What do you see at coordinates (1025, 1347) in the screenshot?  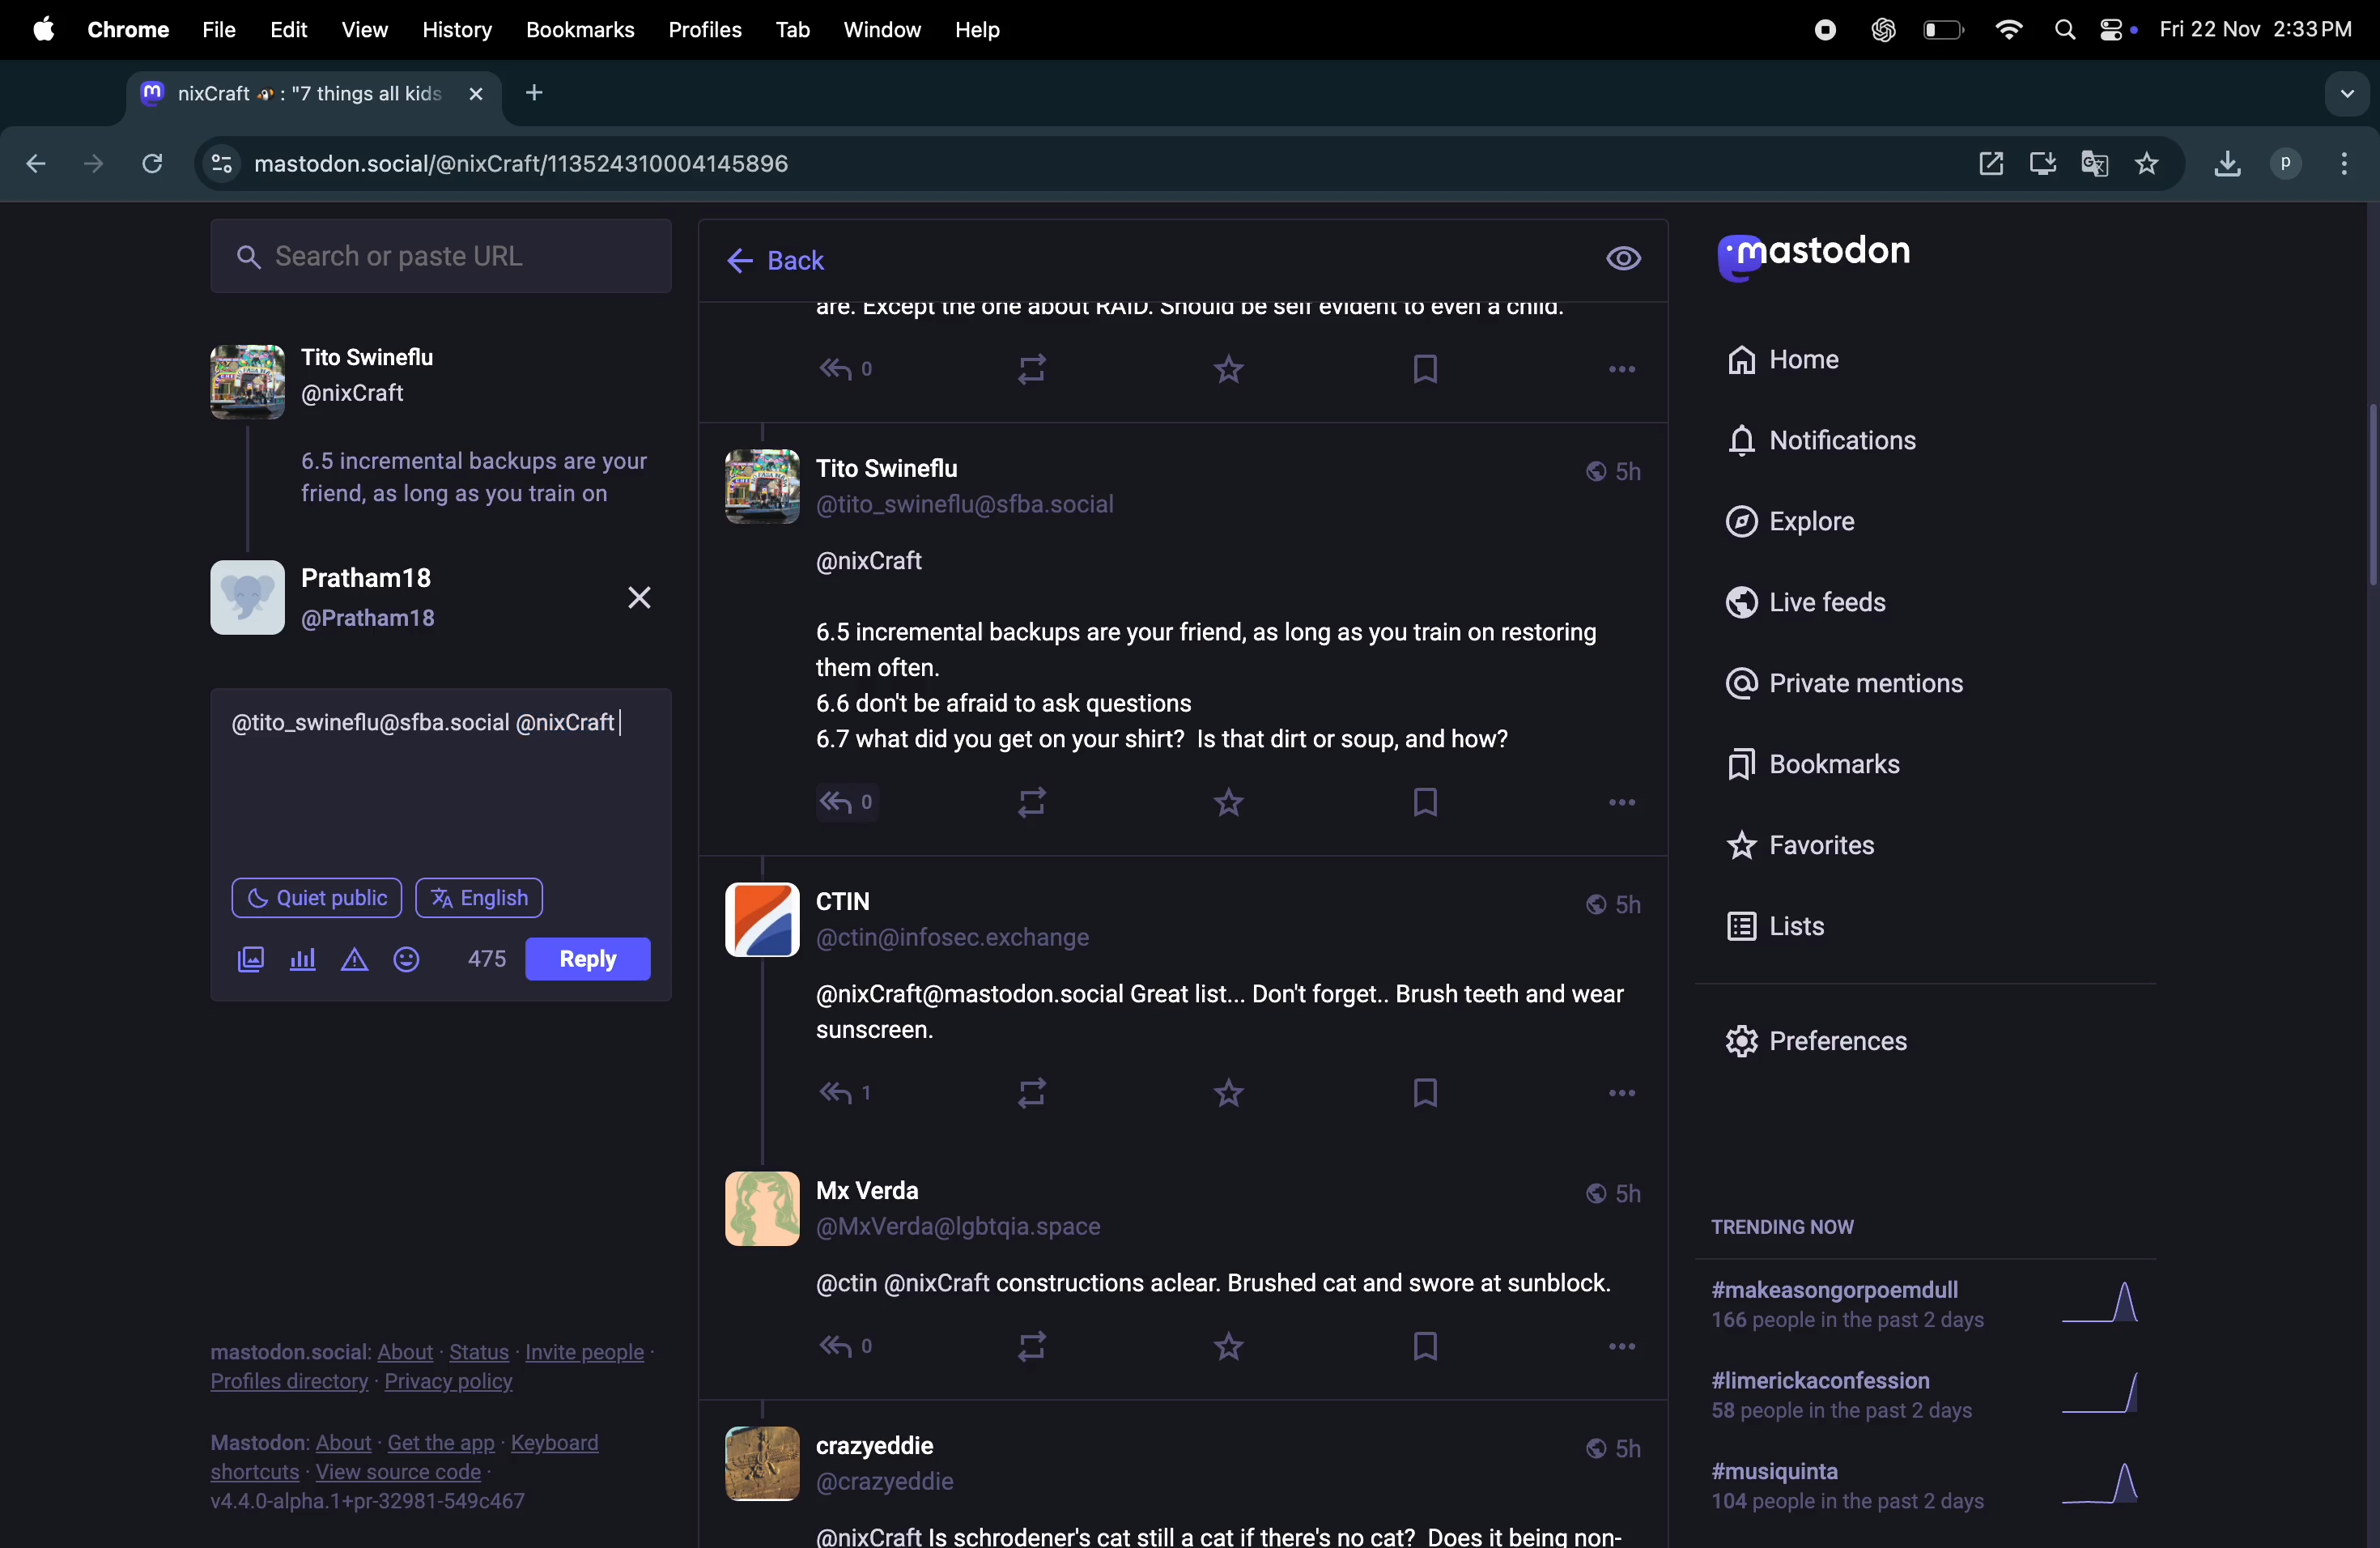 I see `loop` at bounding box center [1025, 1347].